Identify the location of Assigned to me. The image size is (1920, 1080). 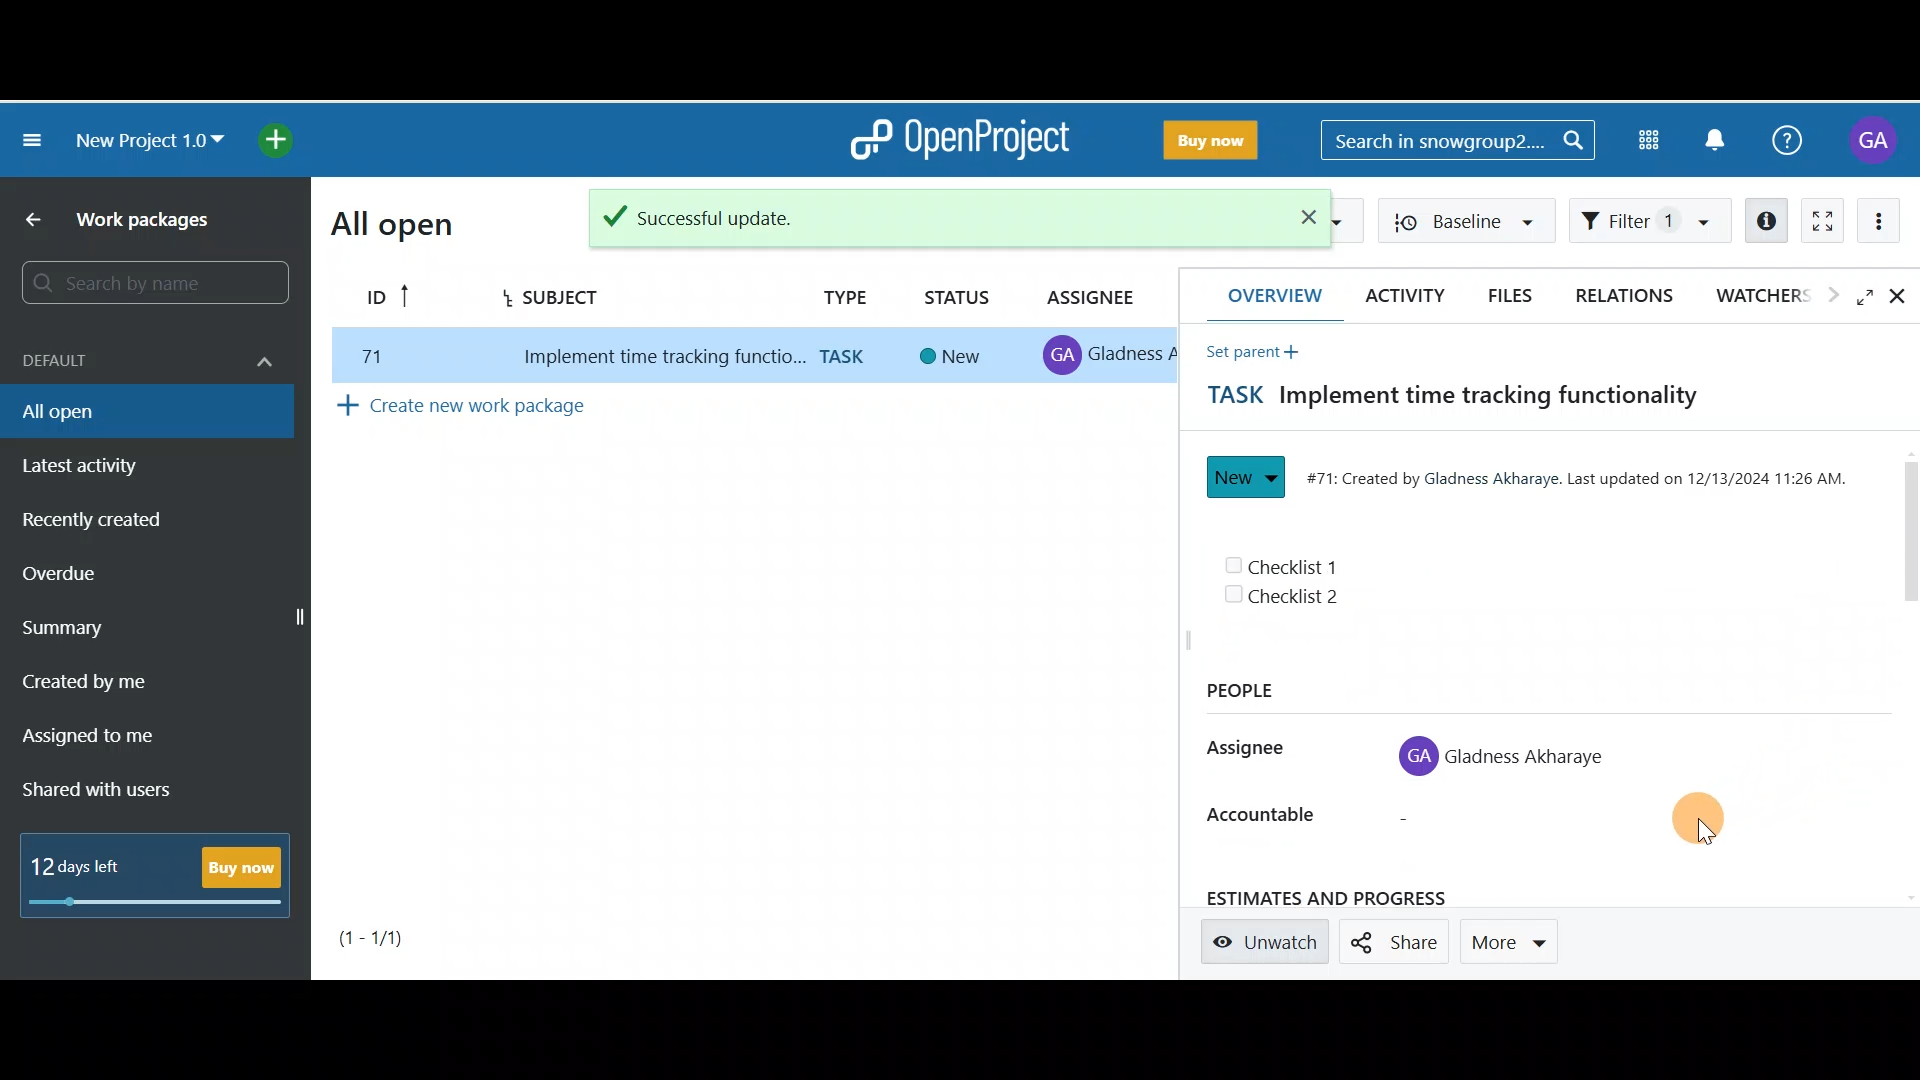
(97, 734).